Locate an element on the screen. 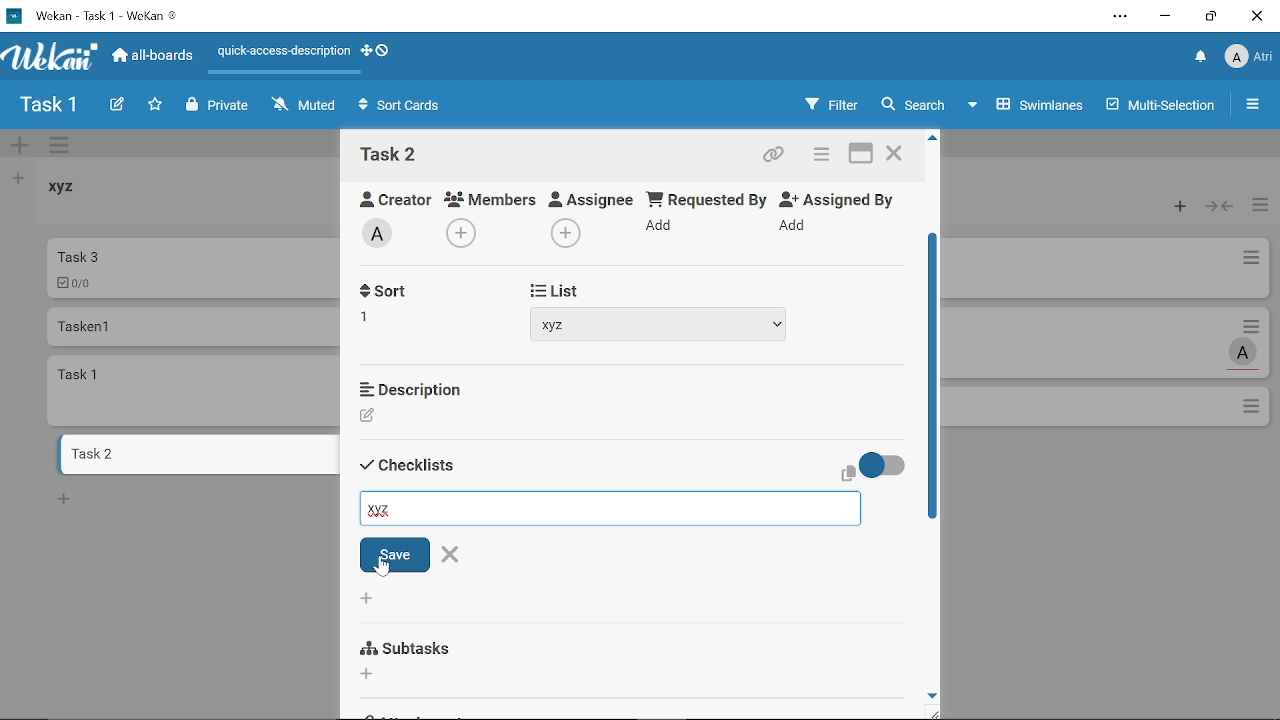 This screenshot has width=1280, height=720. Task assigned to is located at coordinates (1245, 352).